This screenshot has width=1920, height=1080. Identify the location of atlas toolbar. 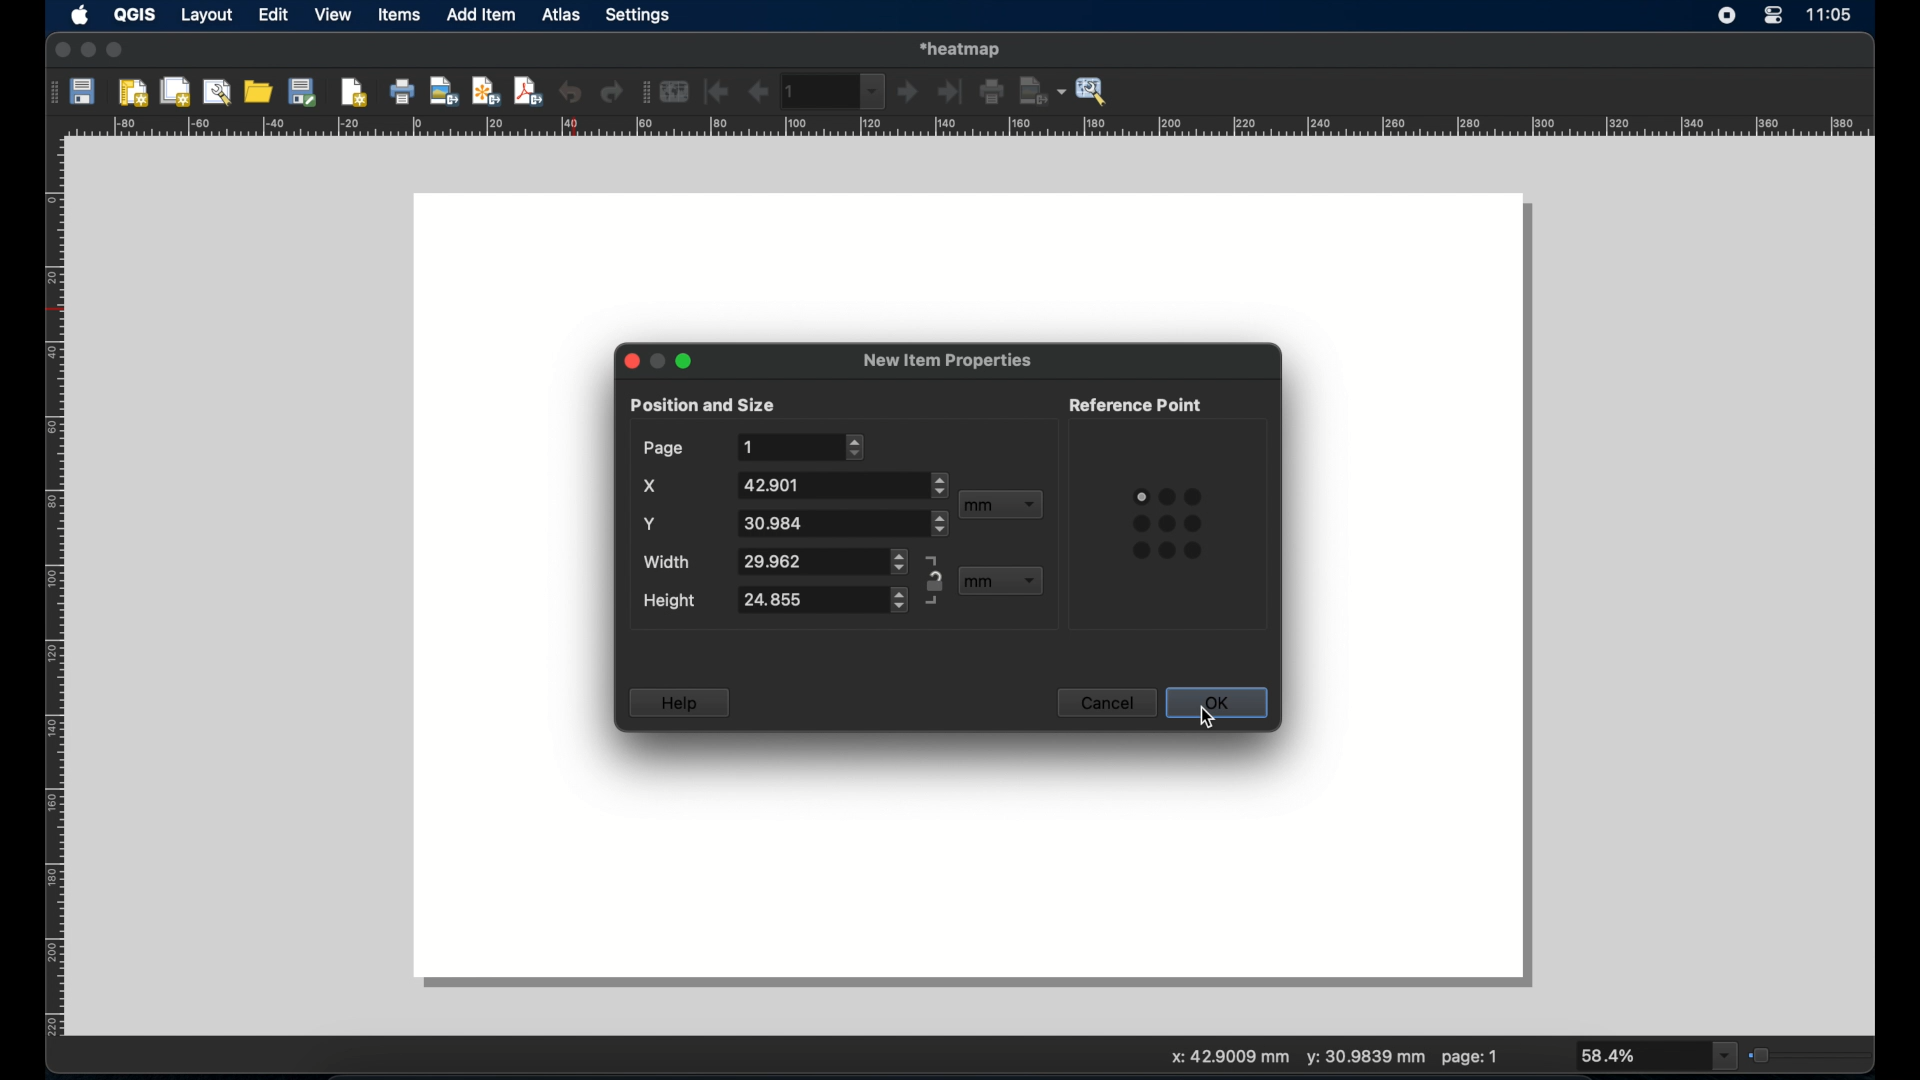
(643, 94).